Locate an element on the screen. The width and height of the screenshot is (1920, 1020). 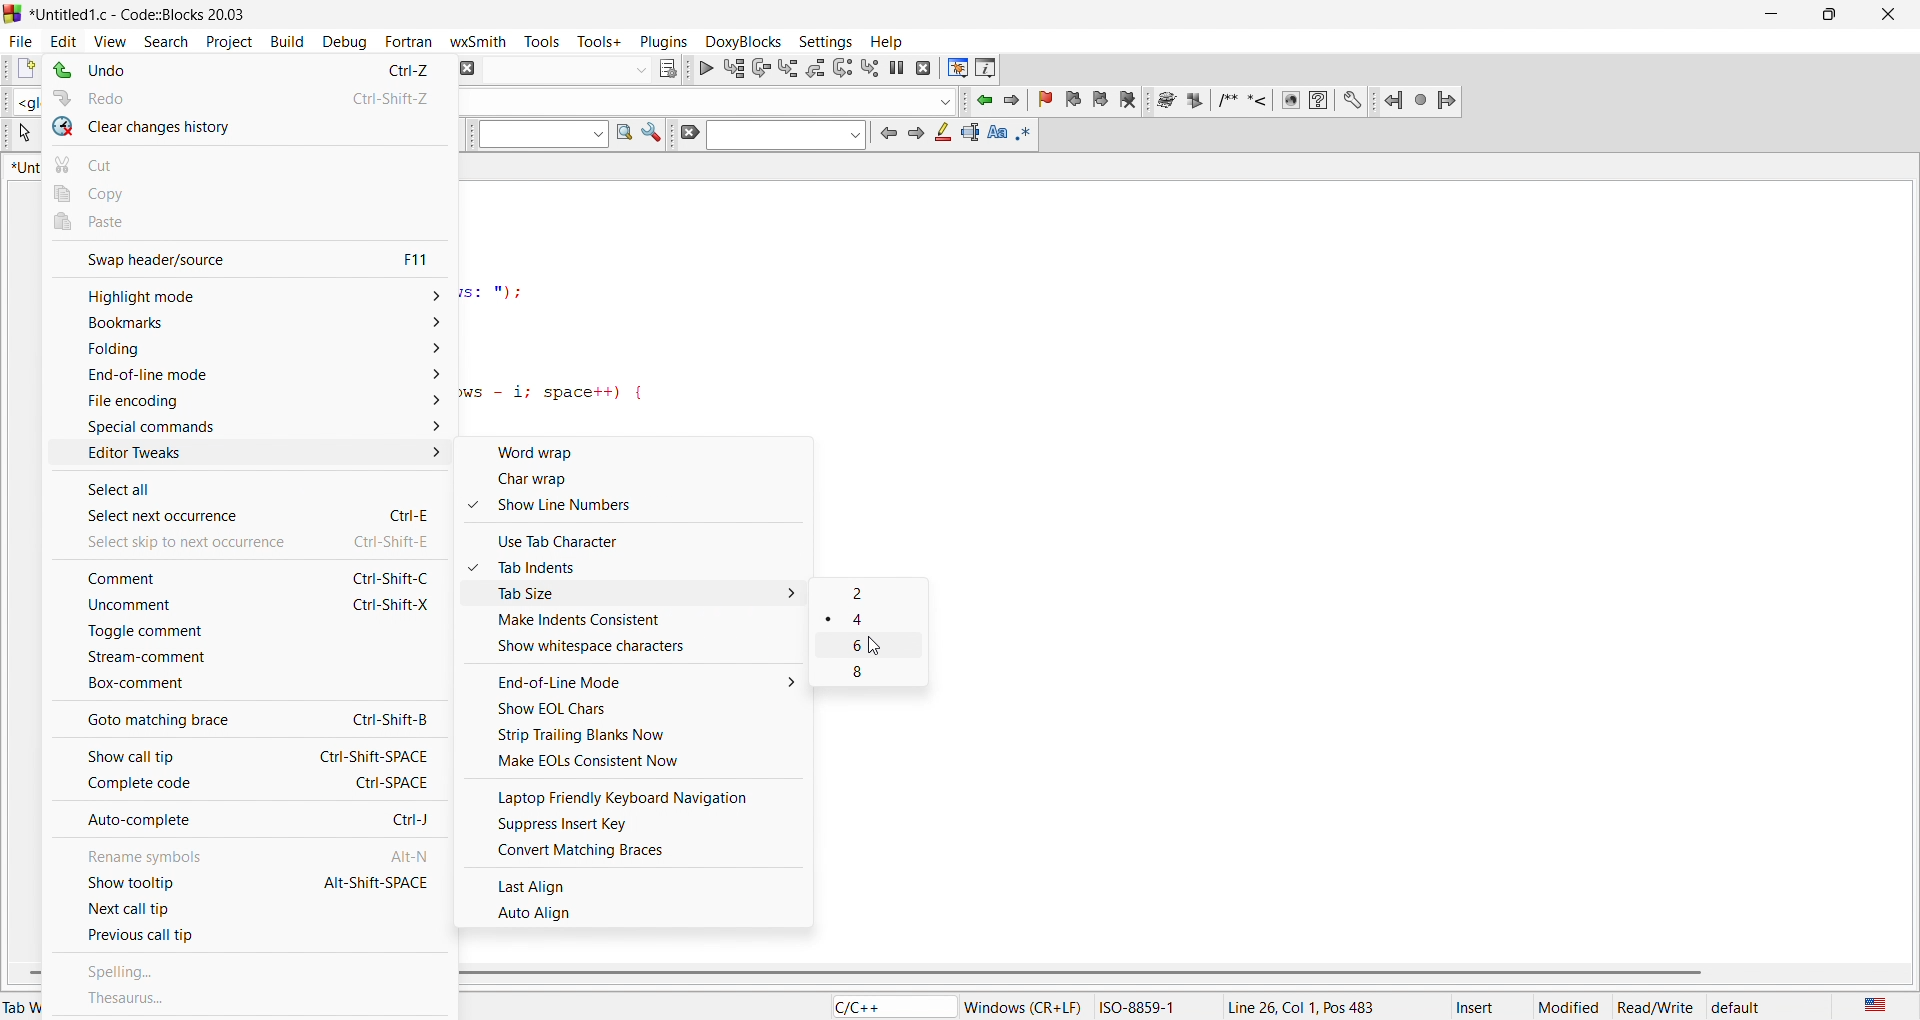
tools+ is located at coordinates (603, 44).